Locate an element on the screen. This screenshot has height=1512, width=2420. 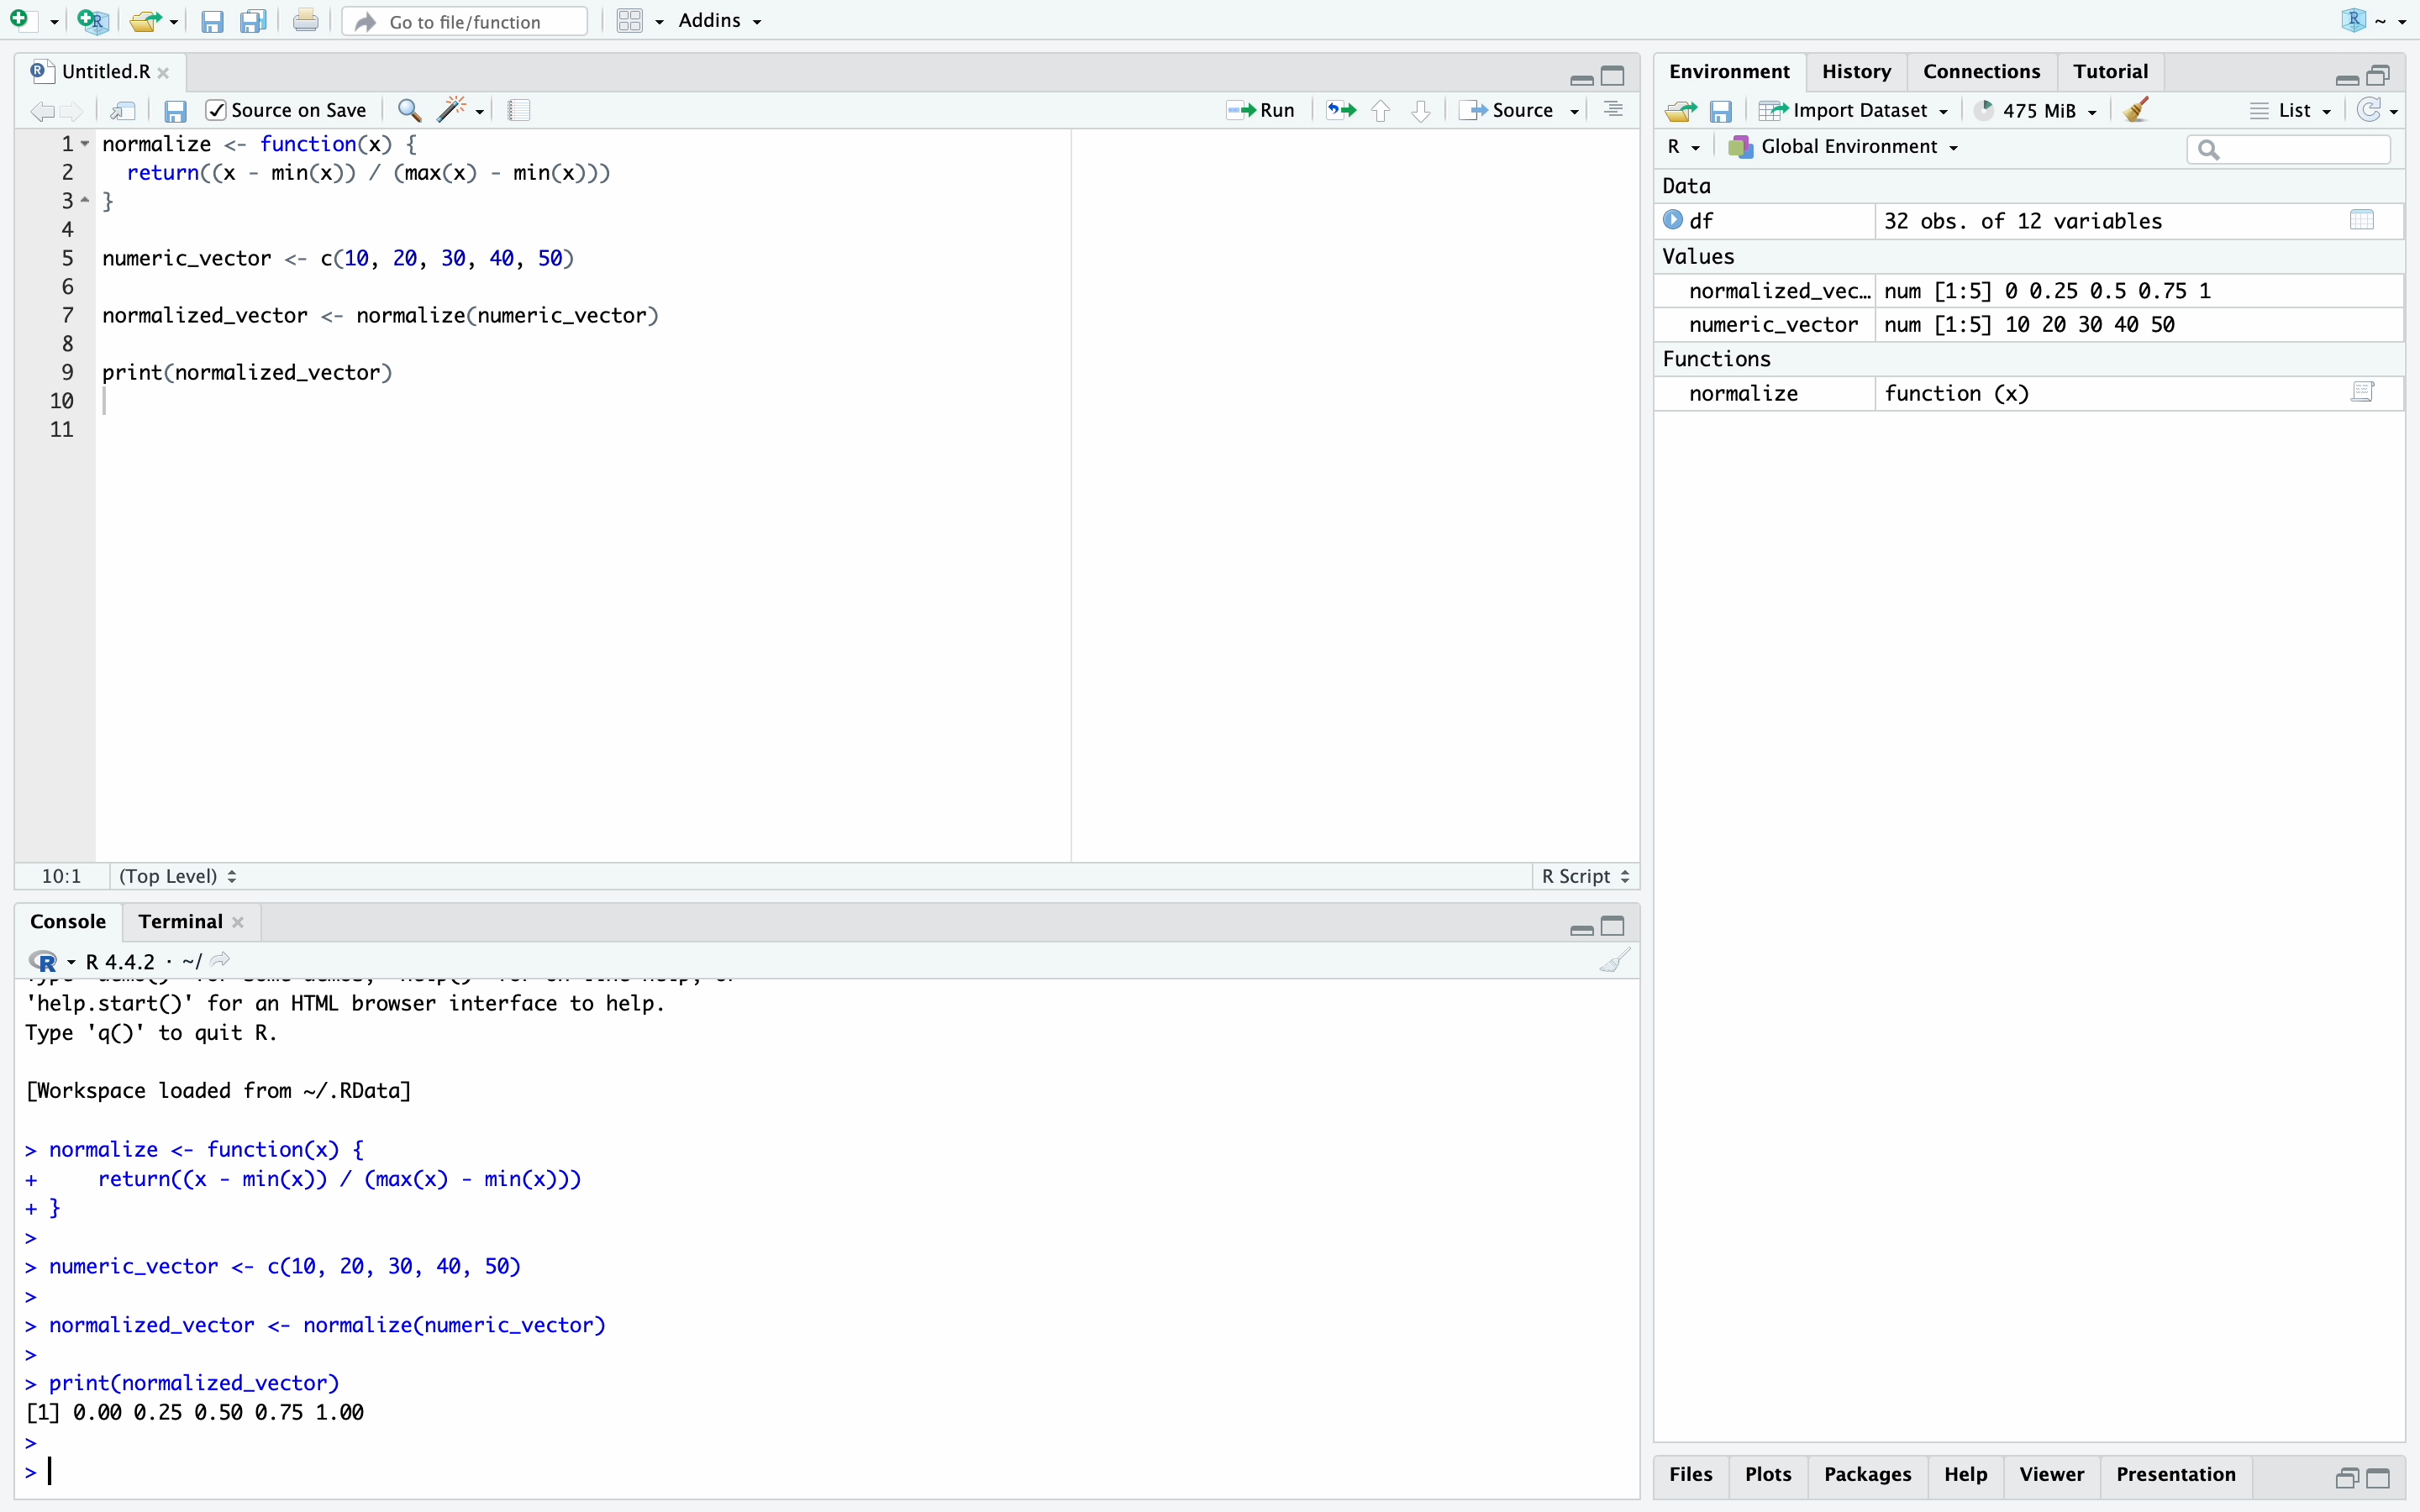
Compile Report (Ctrl + Shift + K) is located at coordinates (525, 108).